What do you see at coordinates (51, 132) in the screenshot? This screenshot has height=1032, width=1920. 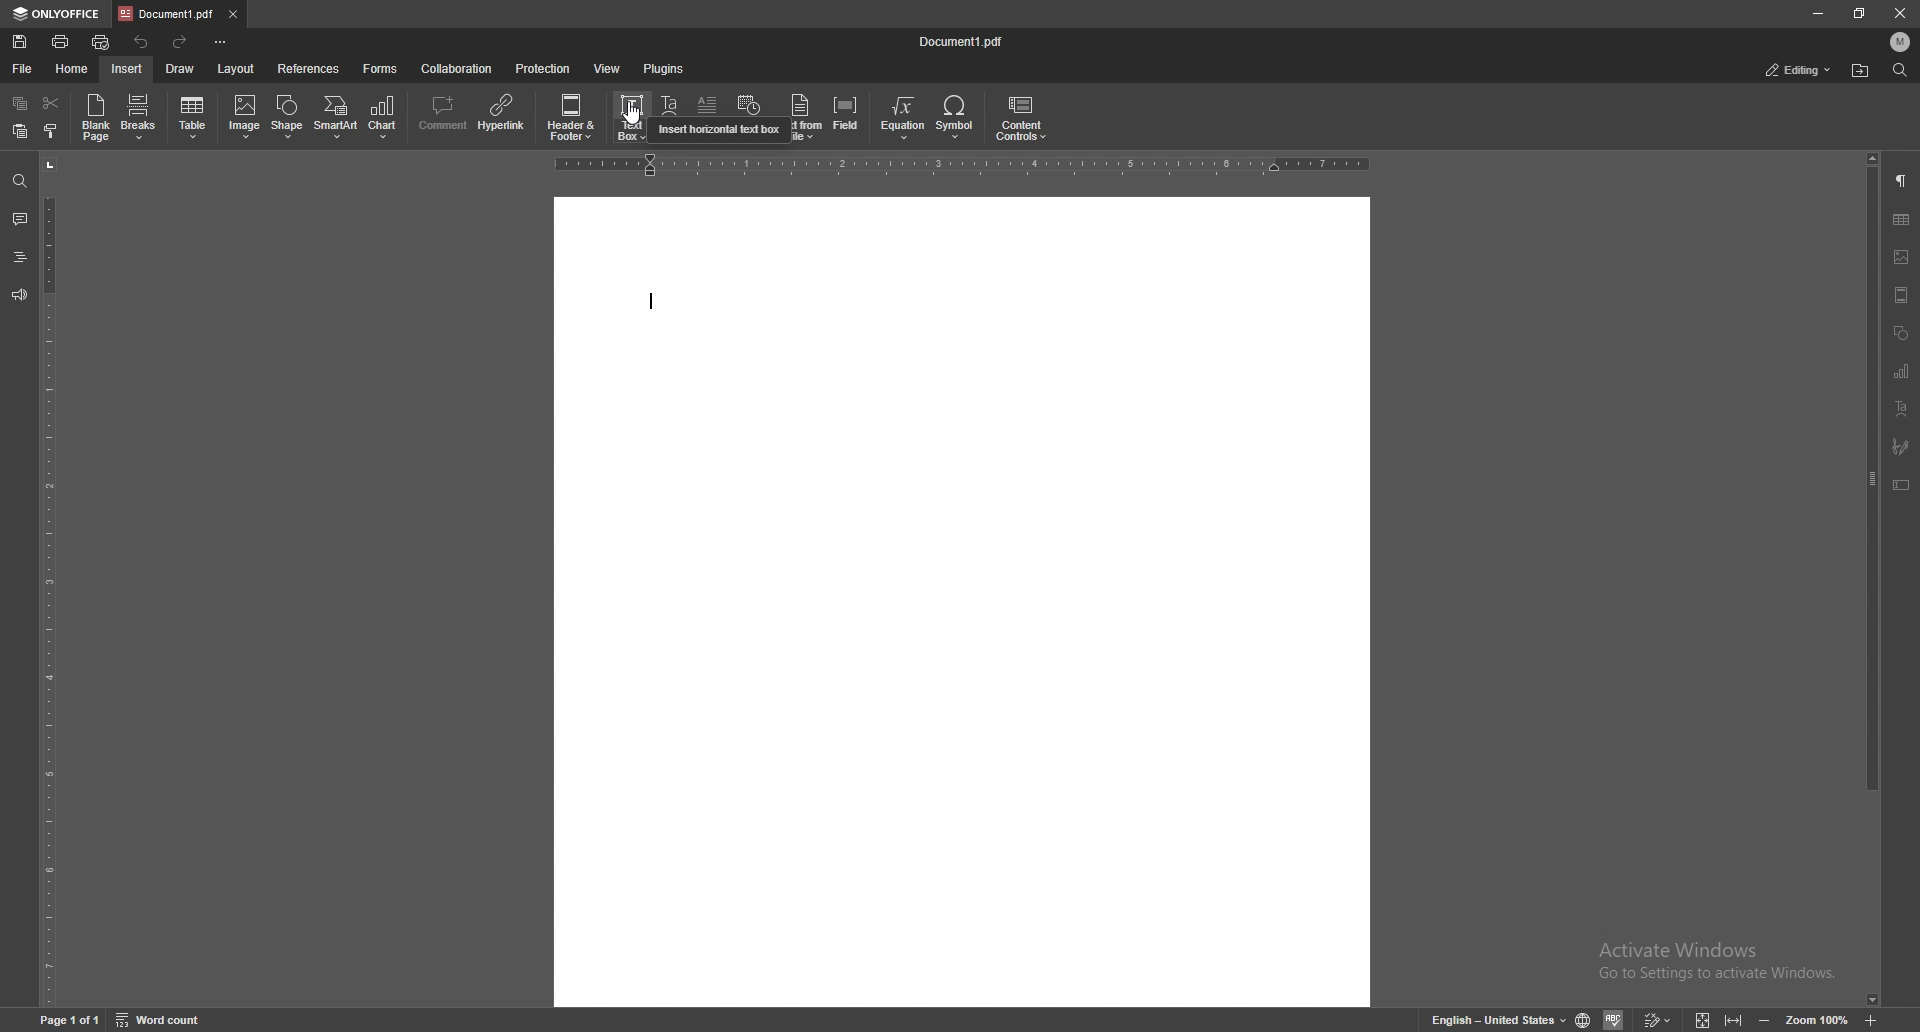 I see `copy style` at bounding box center [51, 132].